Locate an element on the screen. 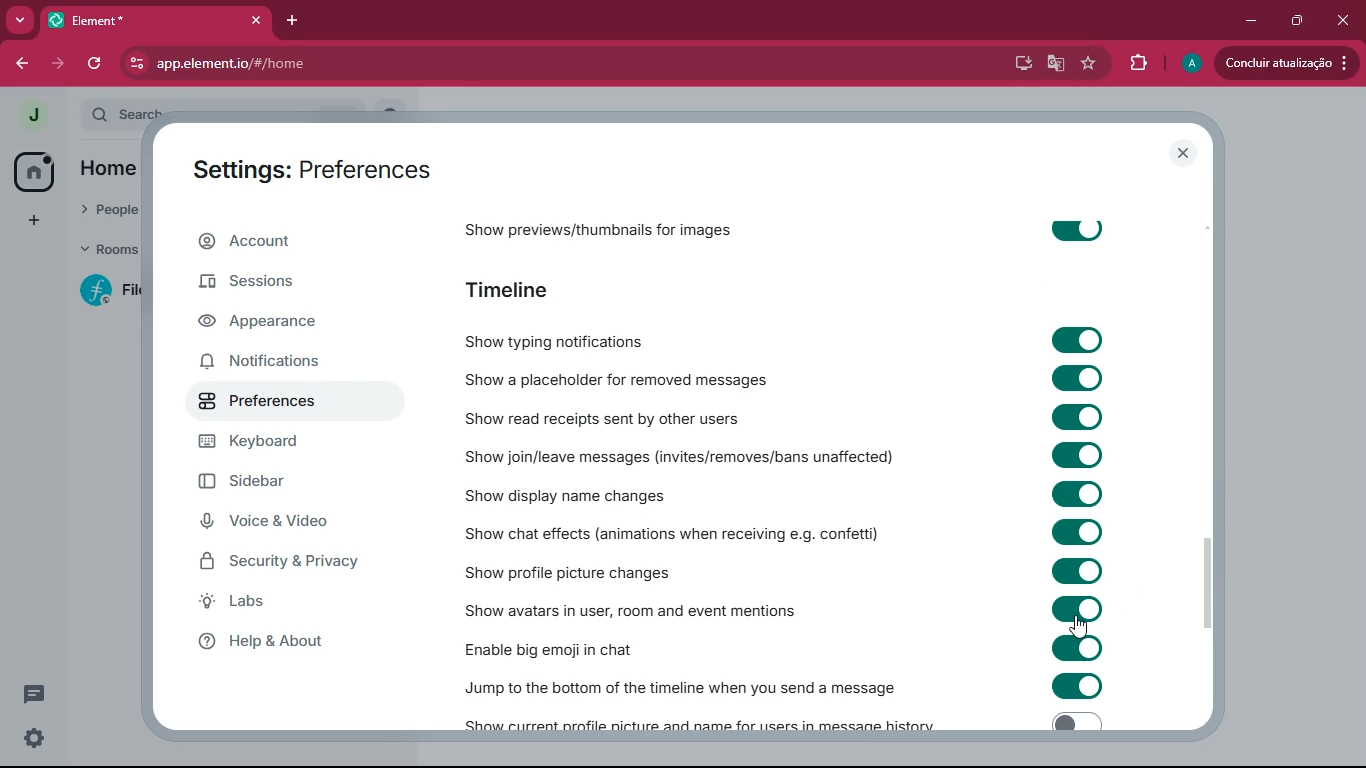 The width and height of the screenshot is (1366, 768). rooms is located at coordinates (108, 250).